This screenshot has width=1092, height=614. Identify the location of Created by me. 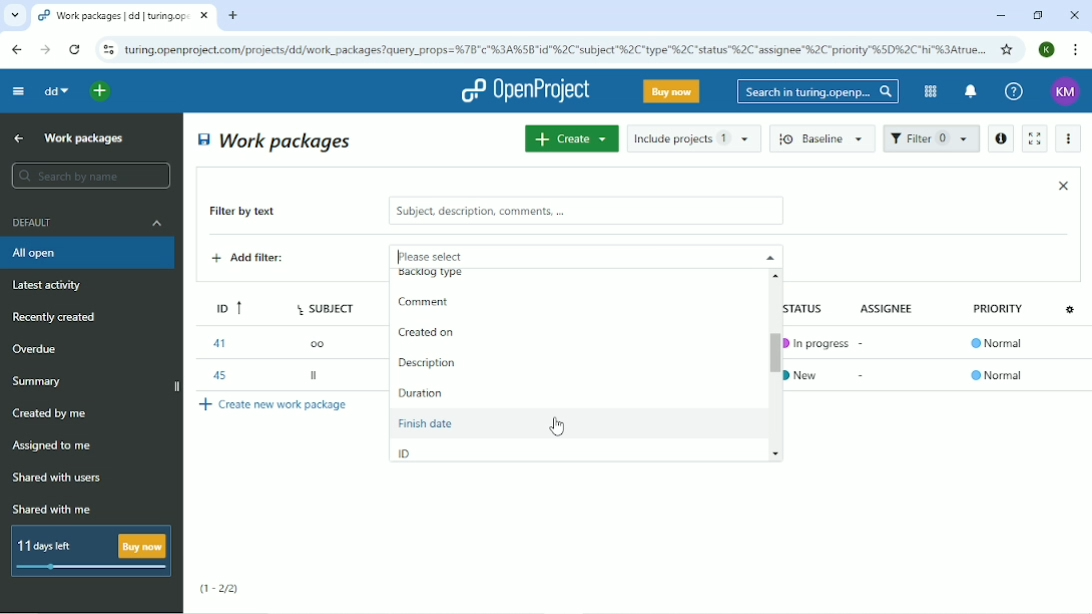
(53, 414).